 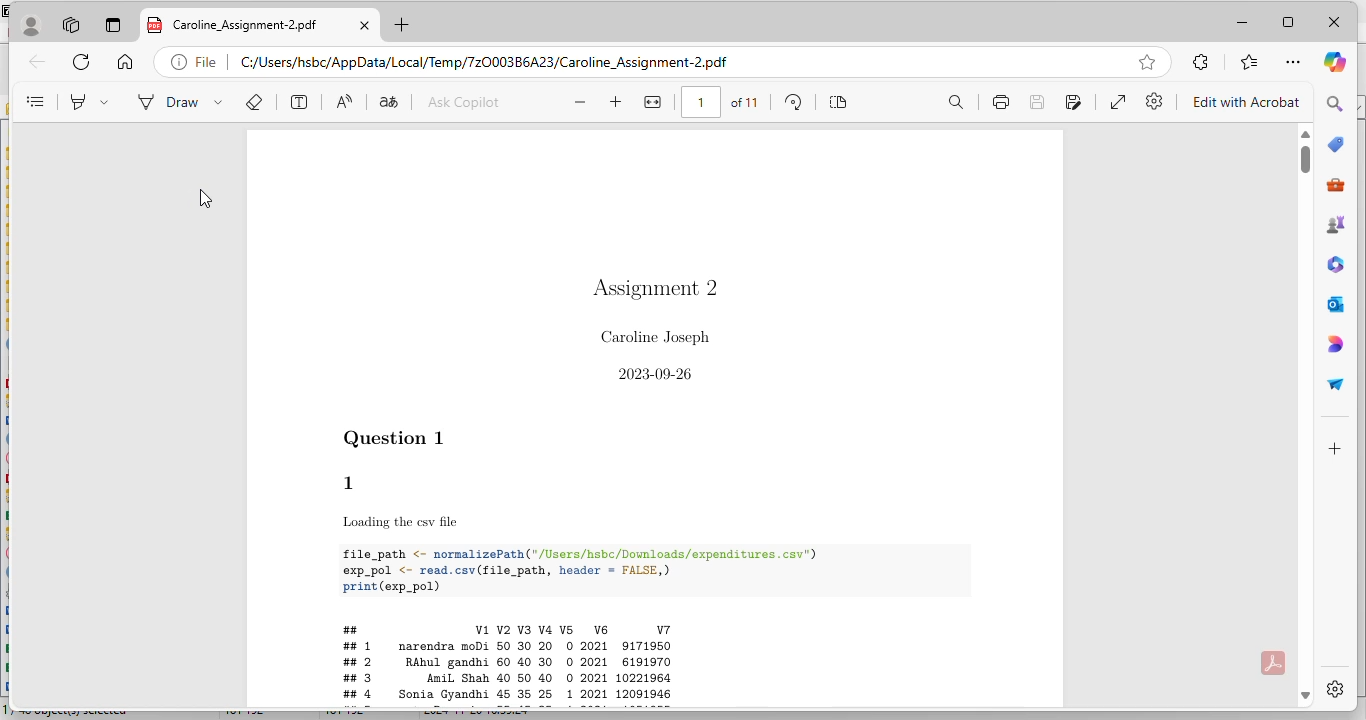 I want to click on minimize, so click(x=1242, y=23).